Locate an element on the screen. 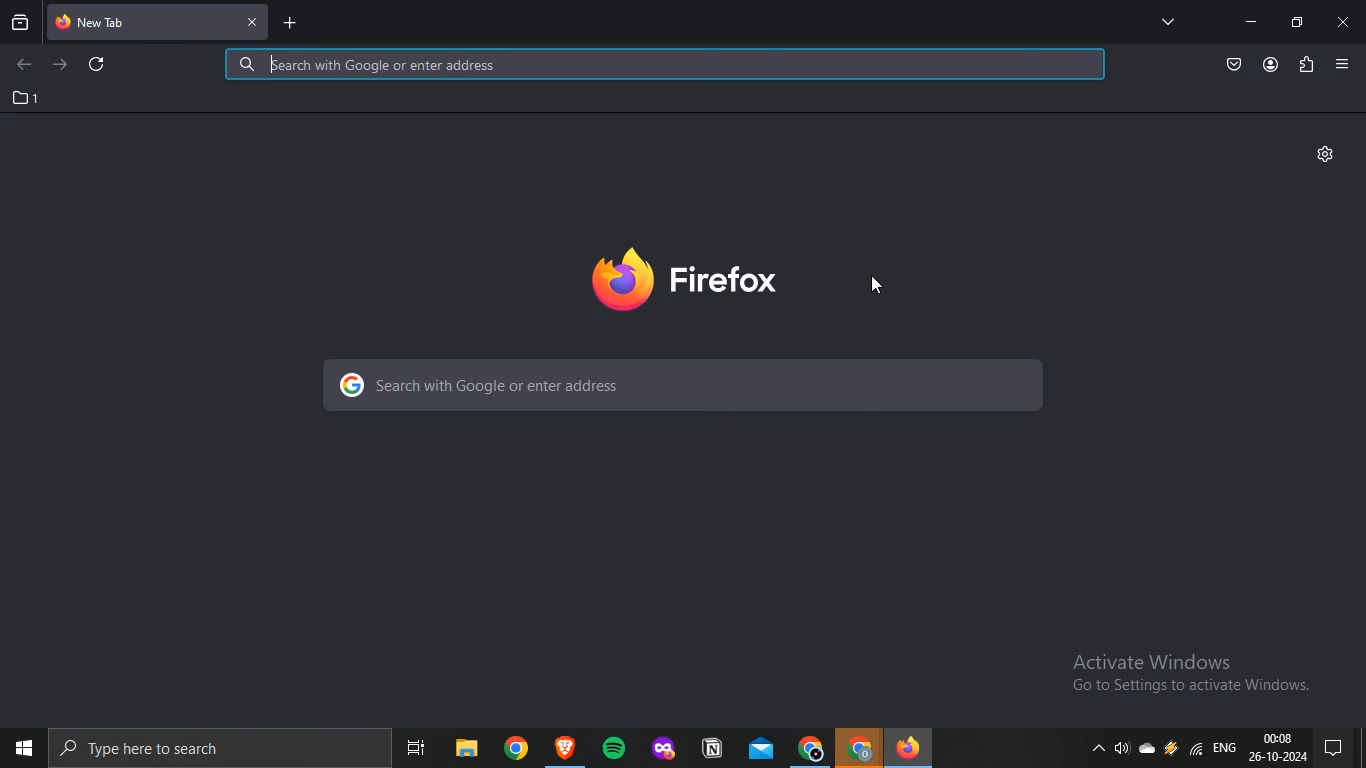 This screenshot has width=1366, height=768. eng is located at coordinates (1228, 753).